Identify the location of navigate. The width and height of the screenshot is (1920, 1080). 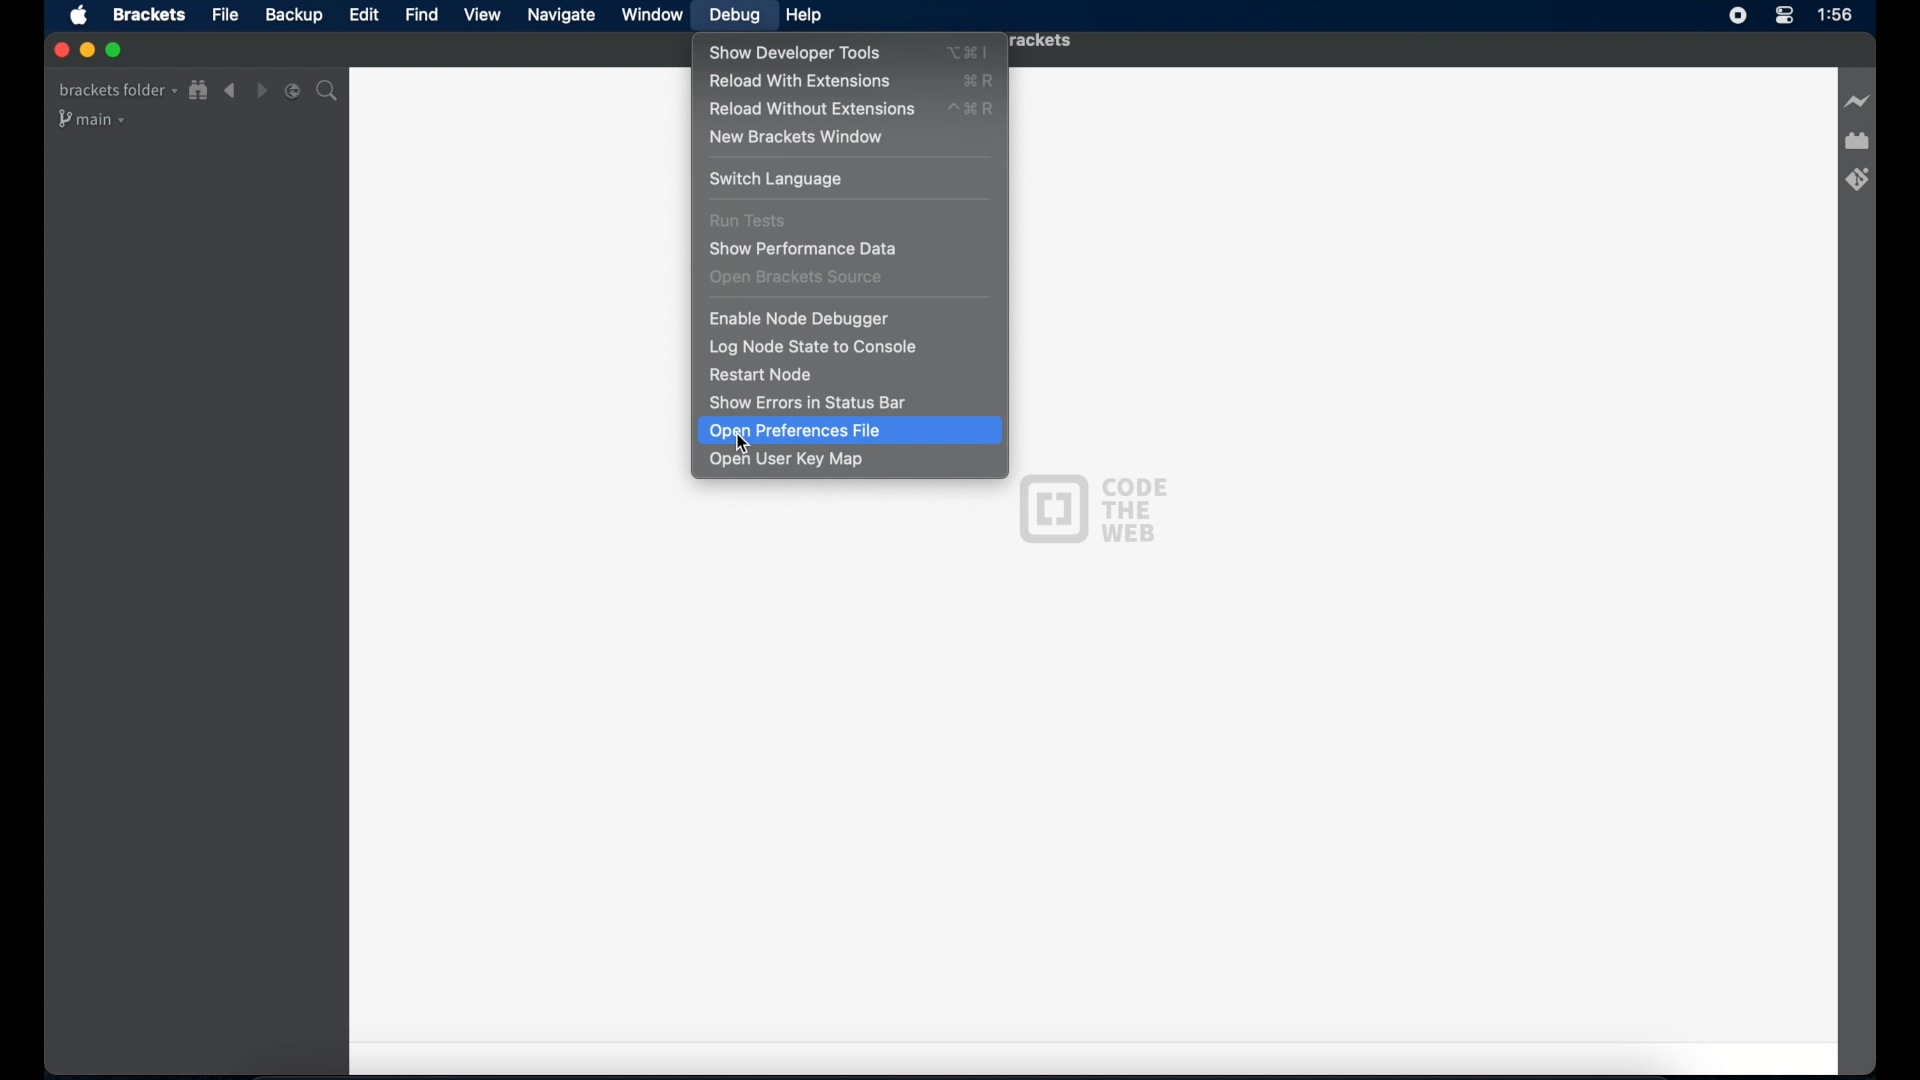
(561, 15).